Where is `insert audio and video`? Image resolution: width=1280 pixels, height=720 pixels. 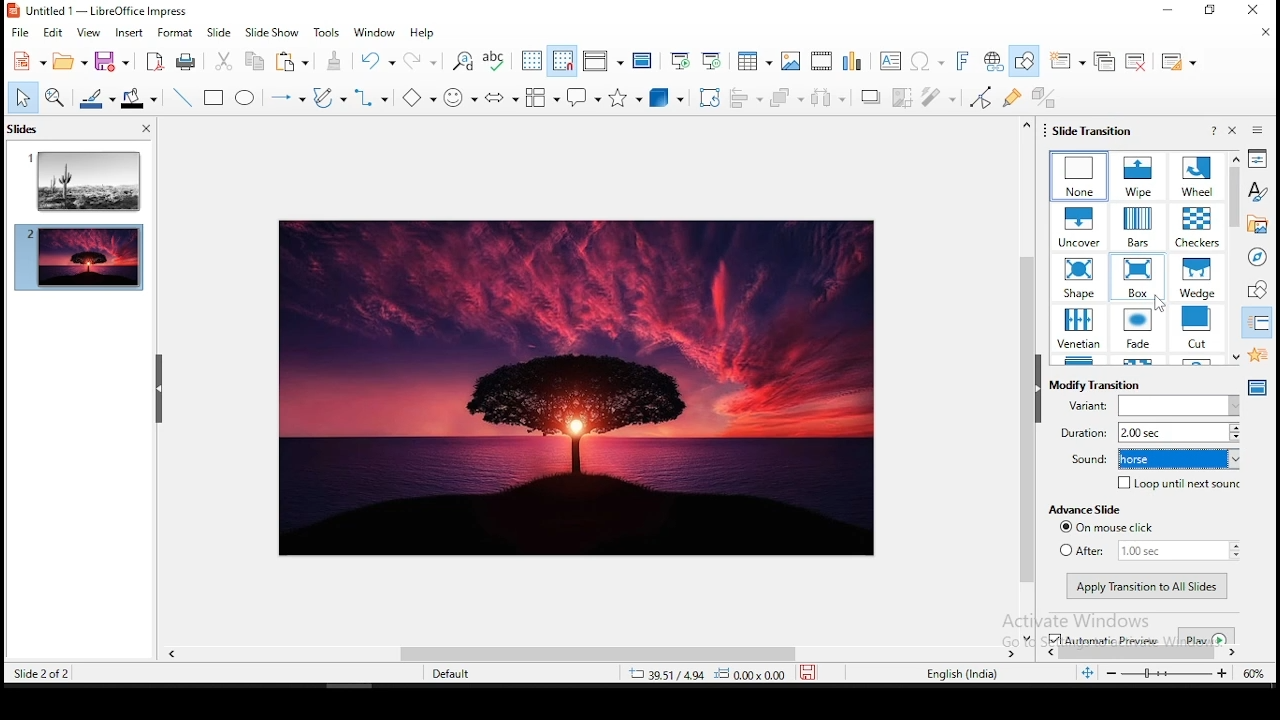
insert audio and video is located at coordinates (819, 60).